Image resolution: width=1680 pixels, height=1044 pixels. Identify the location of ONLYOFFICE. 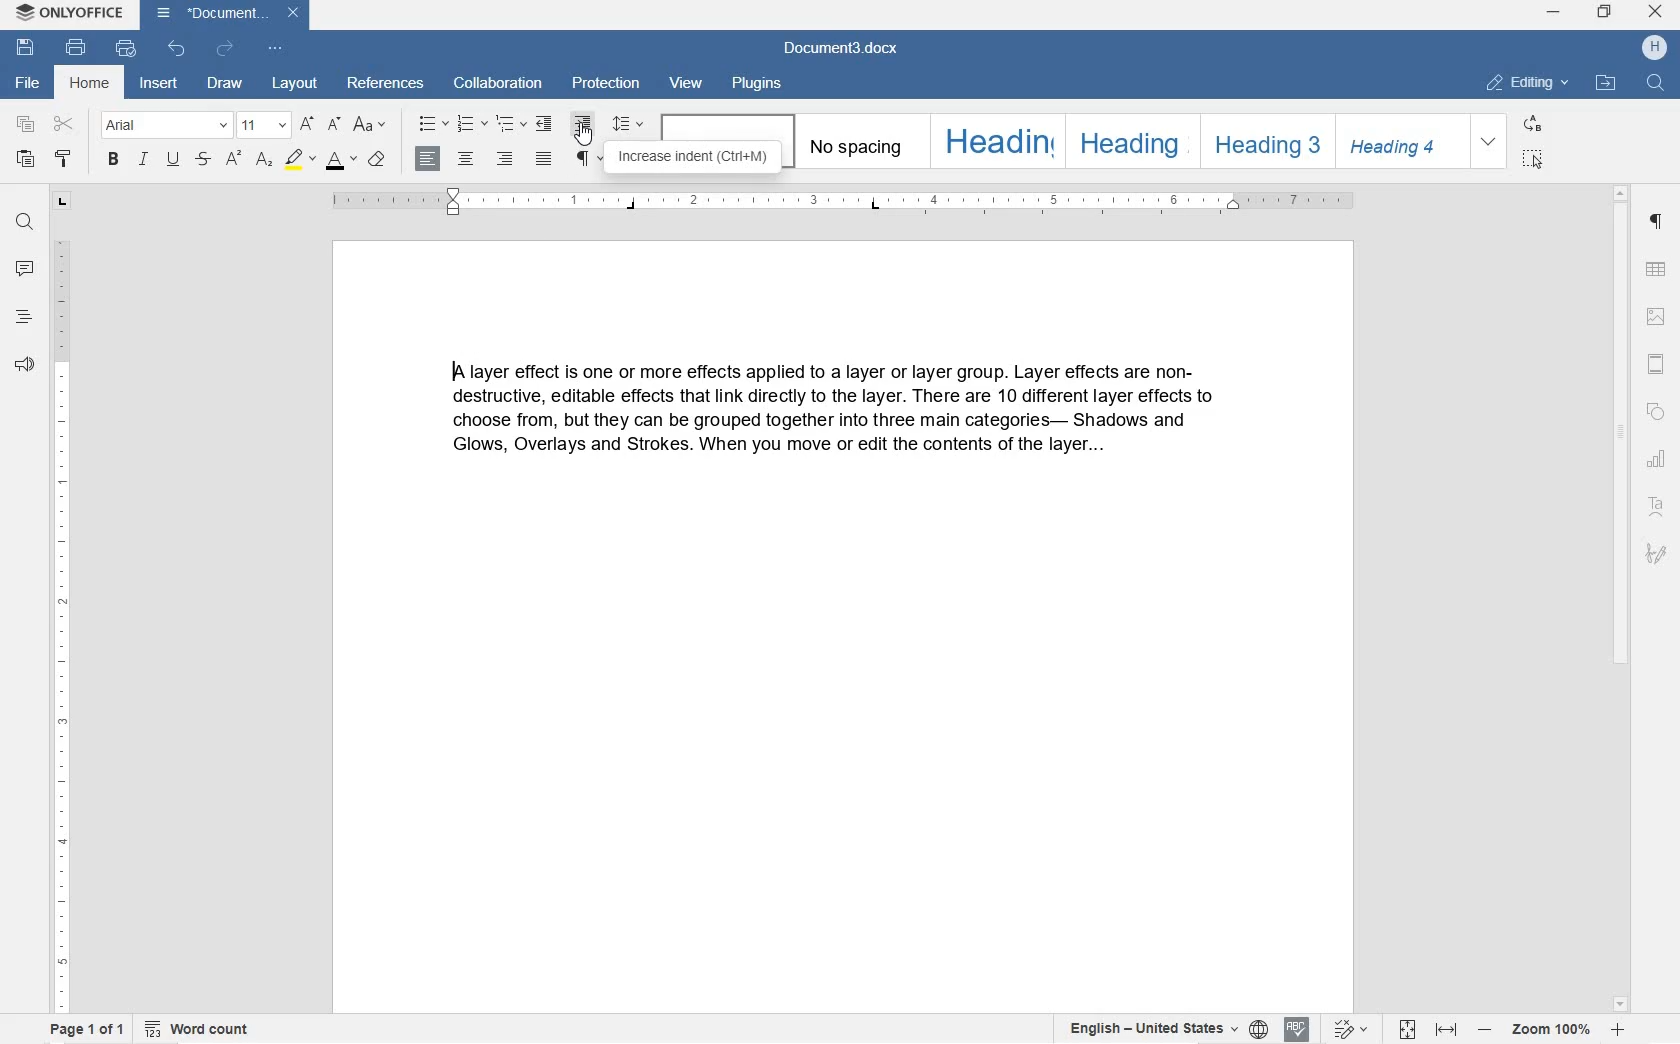
(68, 14).